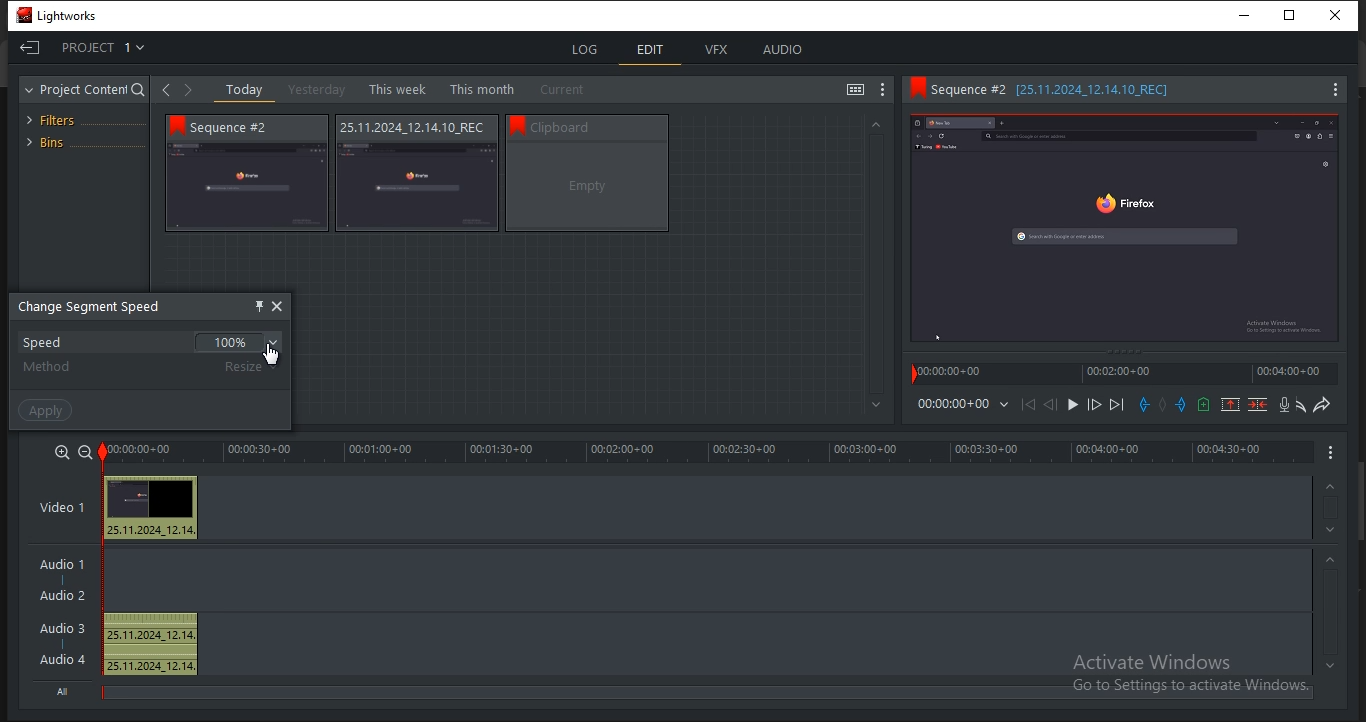  I want to click on Greyed out up arrow, so click(883, 125).